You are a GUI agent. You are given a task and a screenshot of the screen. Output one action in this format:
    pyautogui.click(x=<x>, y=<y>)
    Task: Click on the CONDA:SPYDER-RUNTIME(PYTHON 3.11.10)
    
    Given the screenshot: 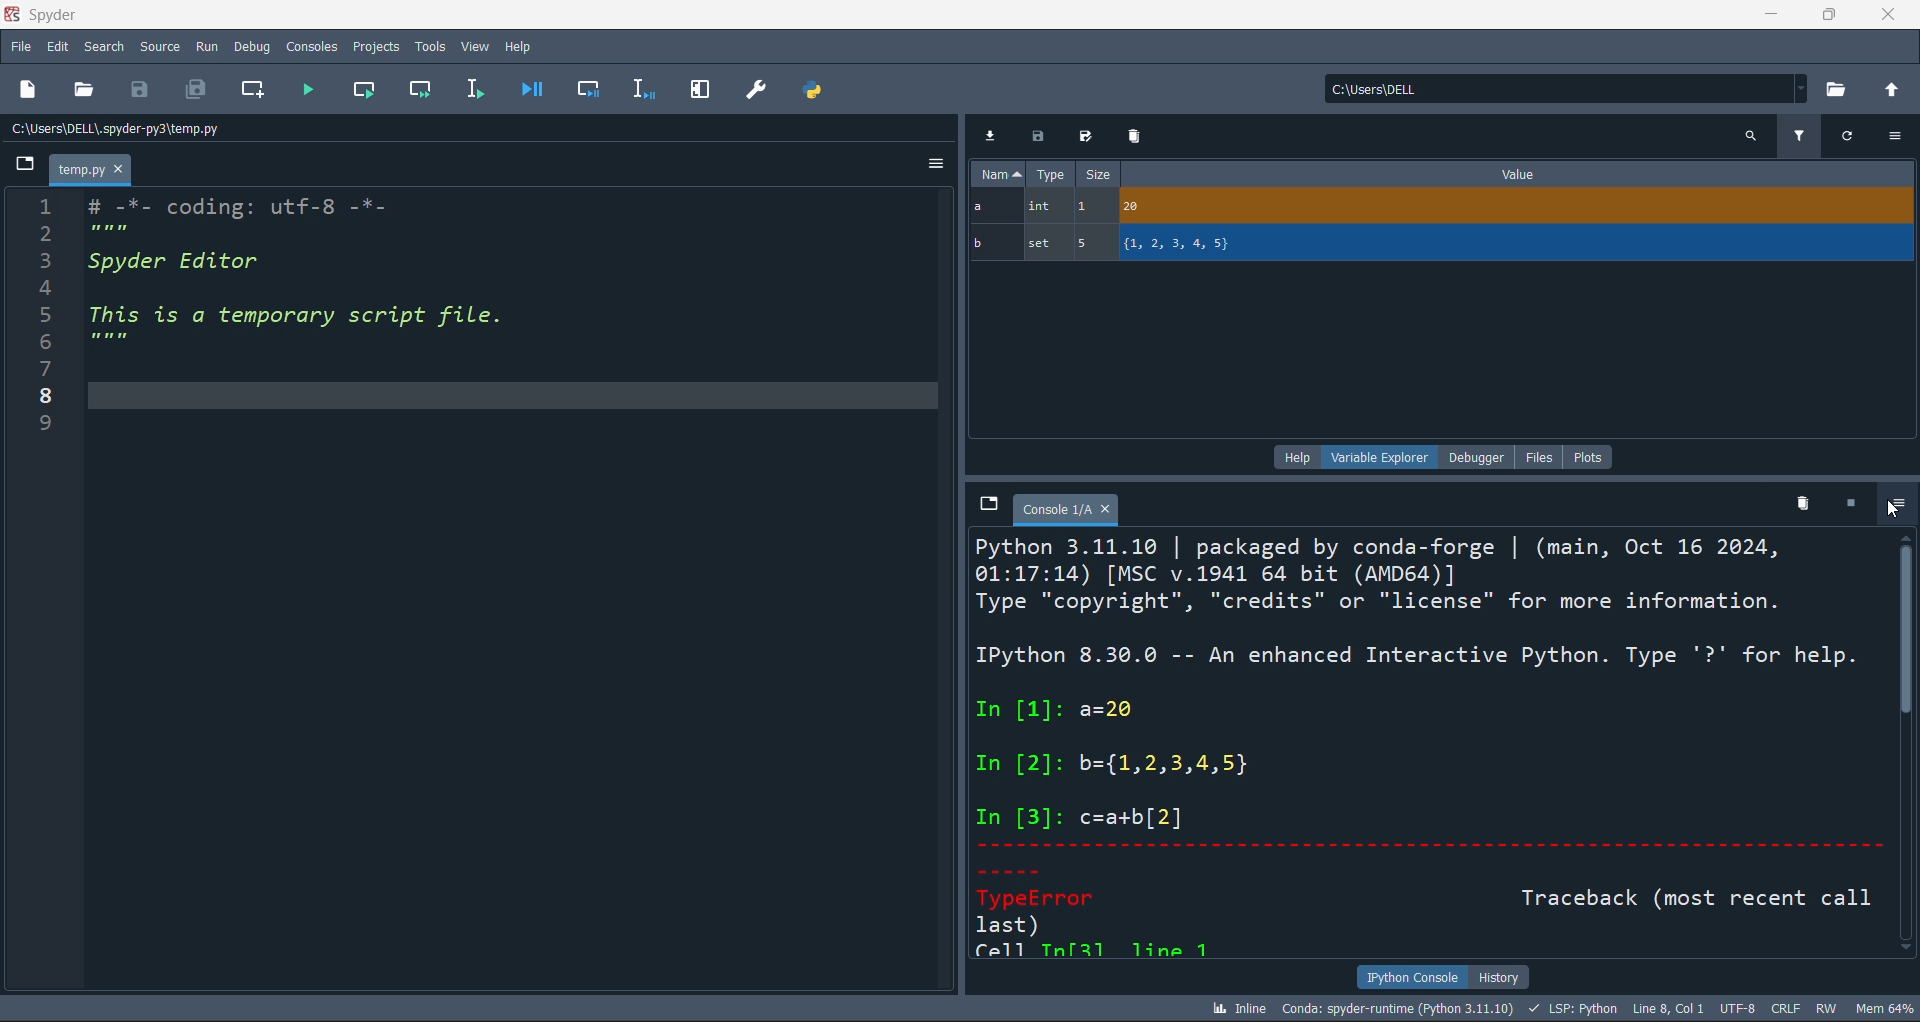 What is the action you would take?
    pyautogui.click(x=1395, y=1007)
    